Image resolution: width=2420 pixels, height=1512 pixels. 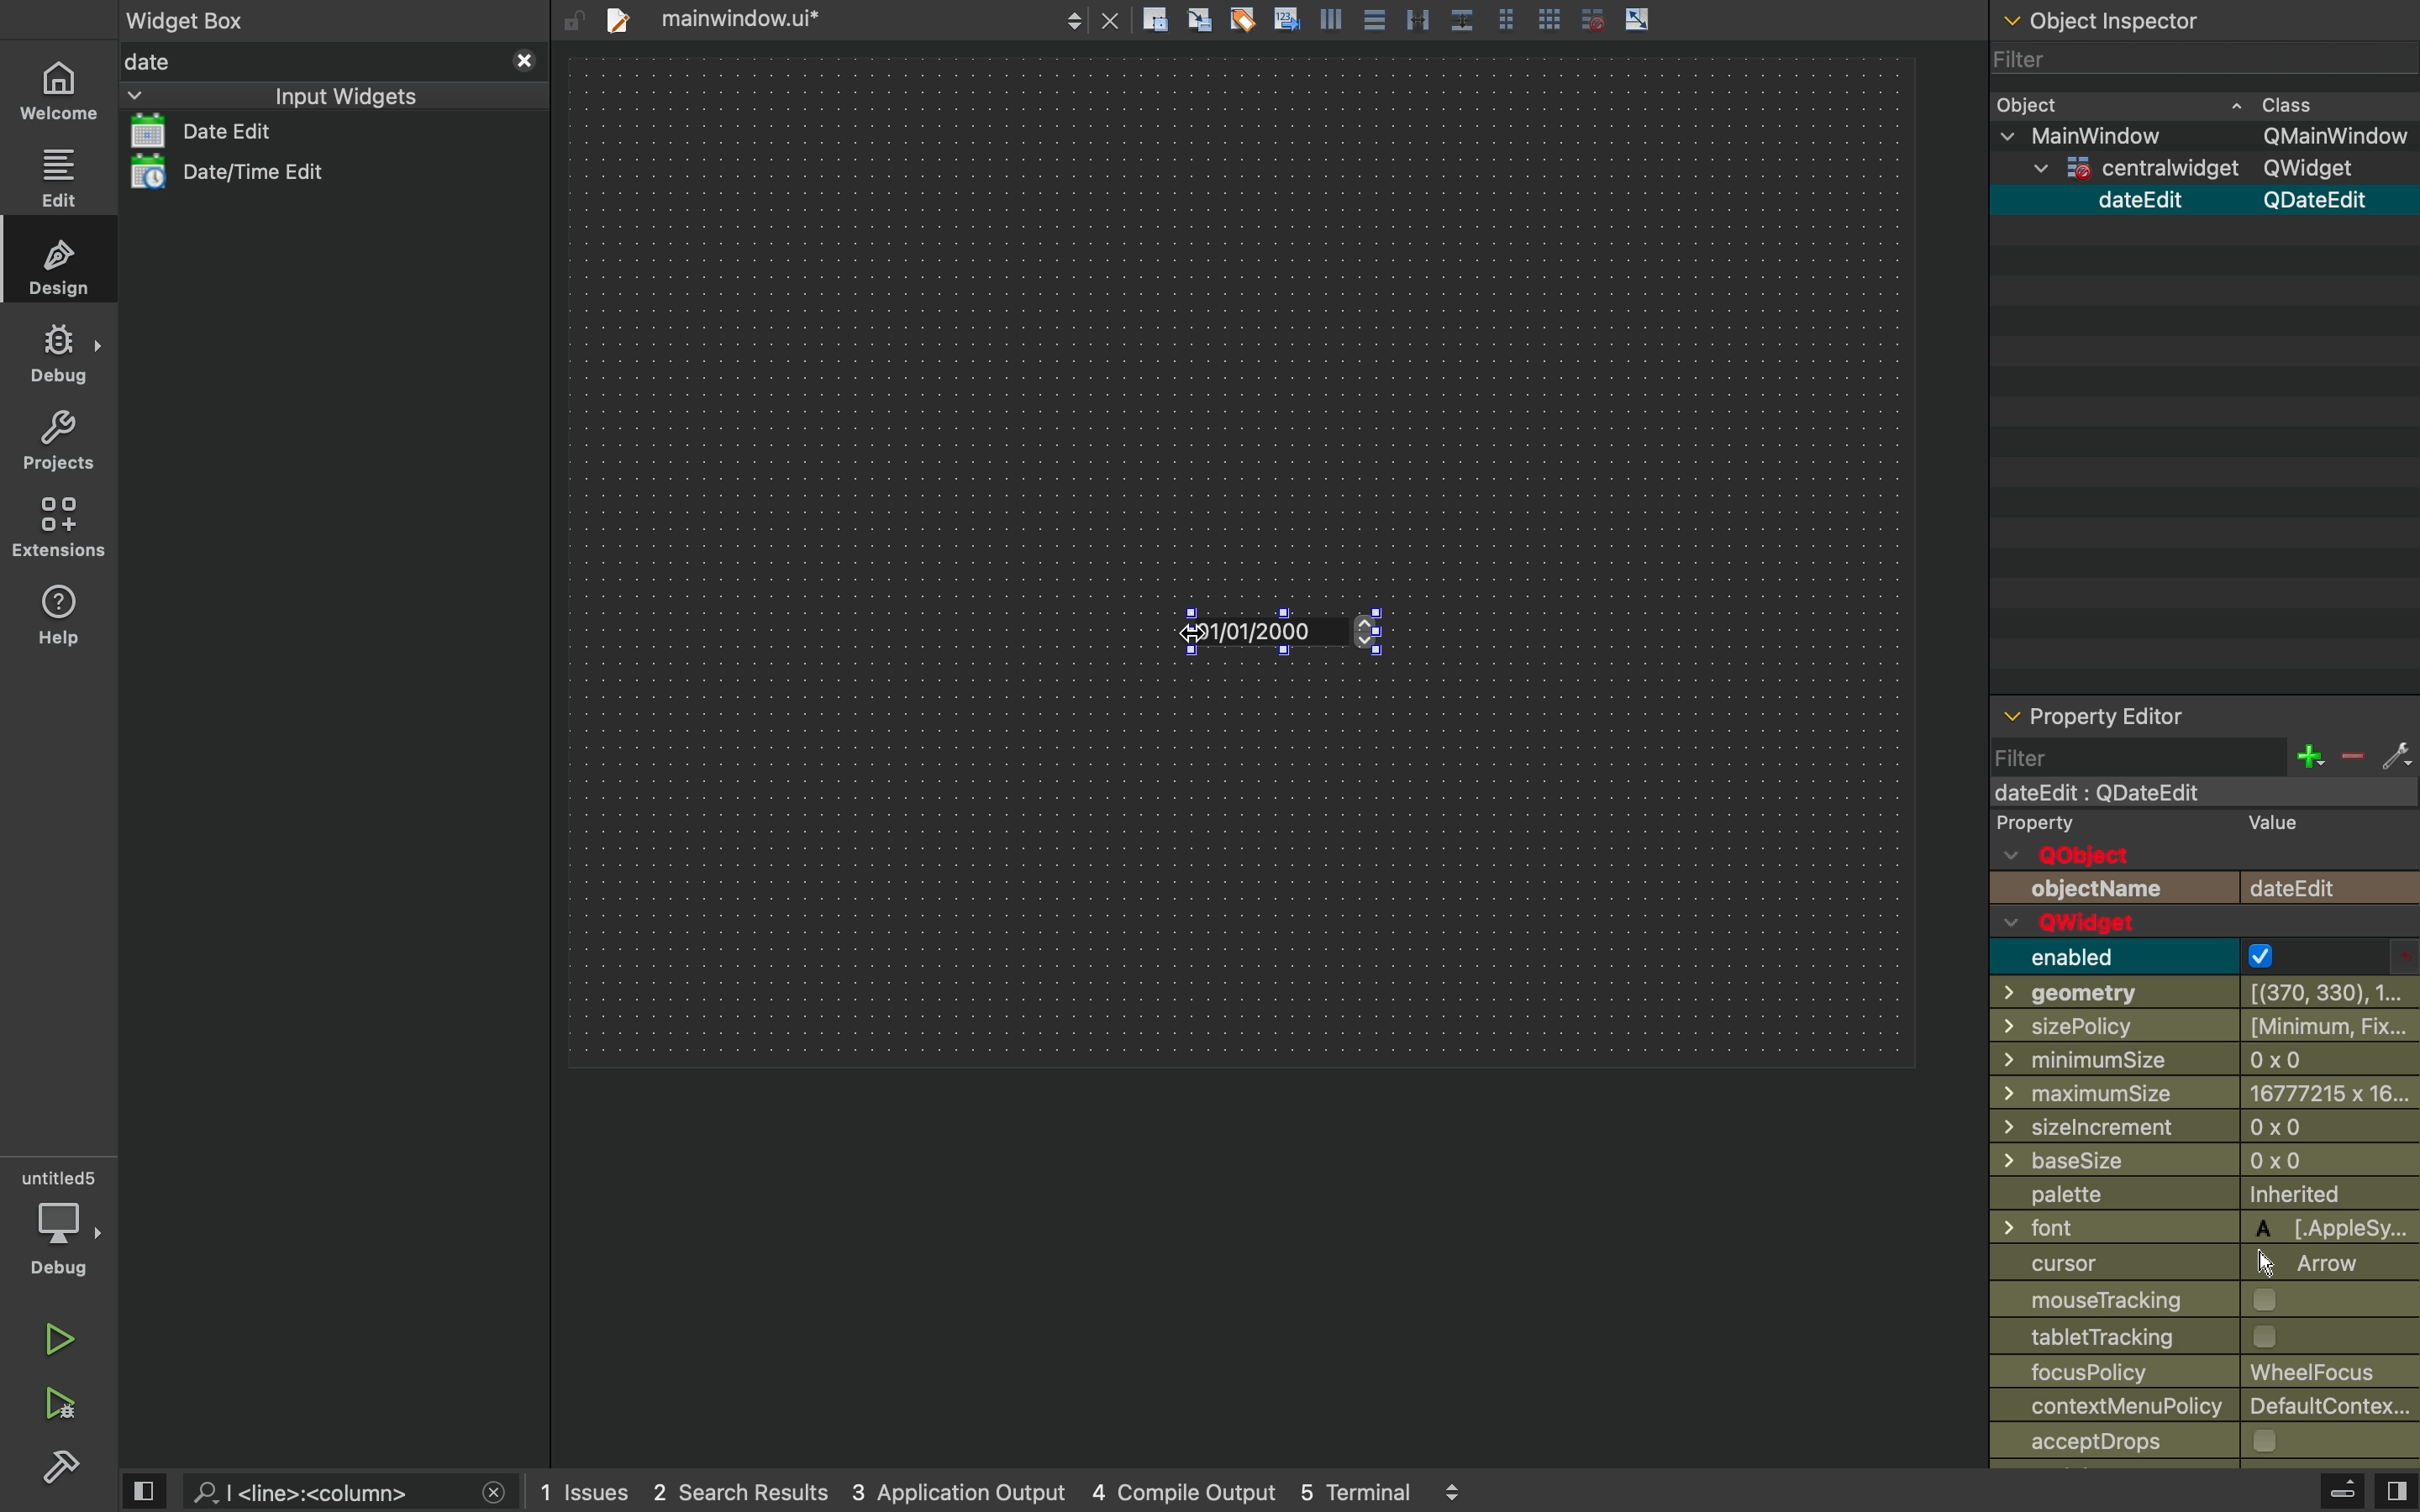 What do you see at coordinates (64, 1403) in the screenshot?
I see `debug and run` at bounding box center [64, 1403].